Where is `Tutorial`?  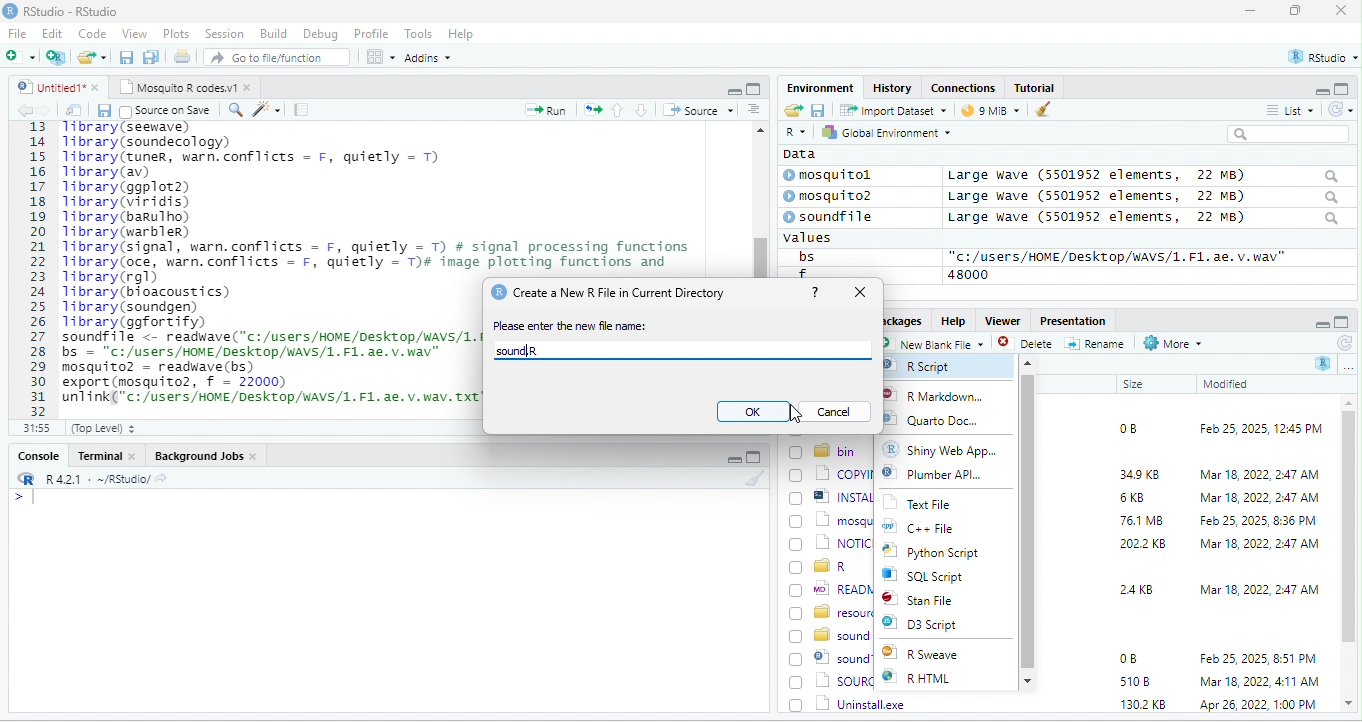 Tutorial is located at coordinates (1037, 87).